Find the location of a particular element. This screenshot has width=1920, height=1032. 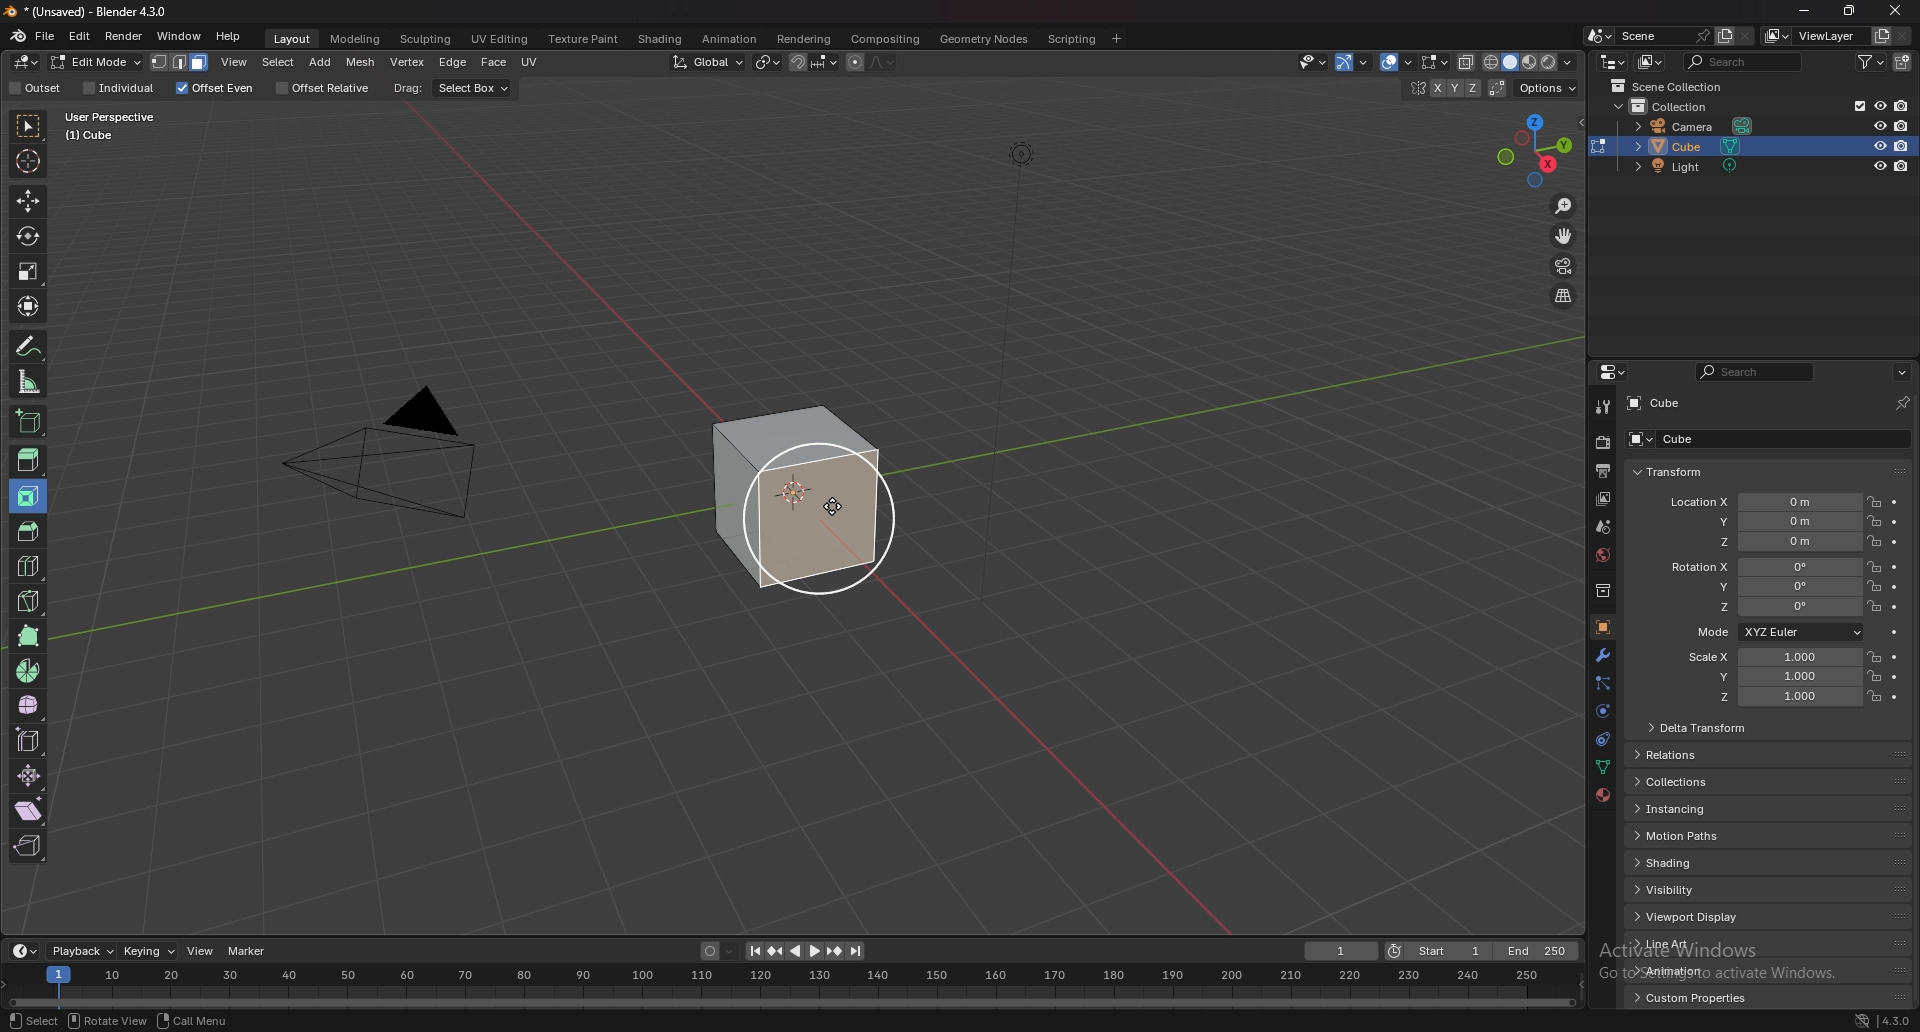

measure is located at coordinates (30, 381).